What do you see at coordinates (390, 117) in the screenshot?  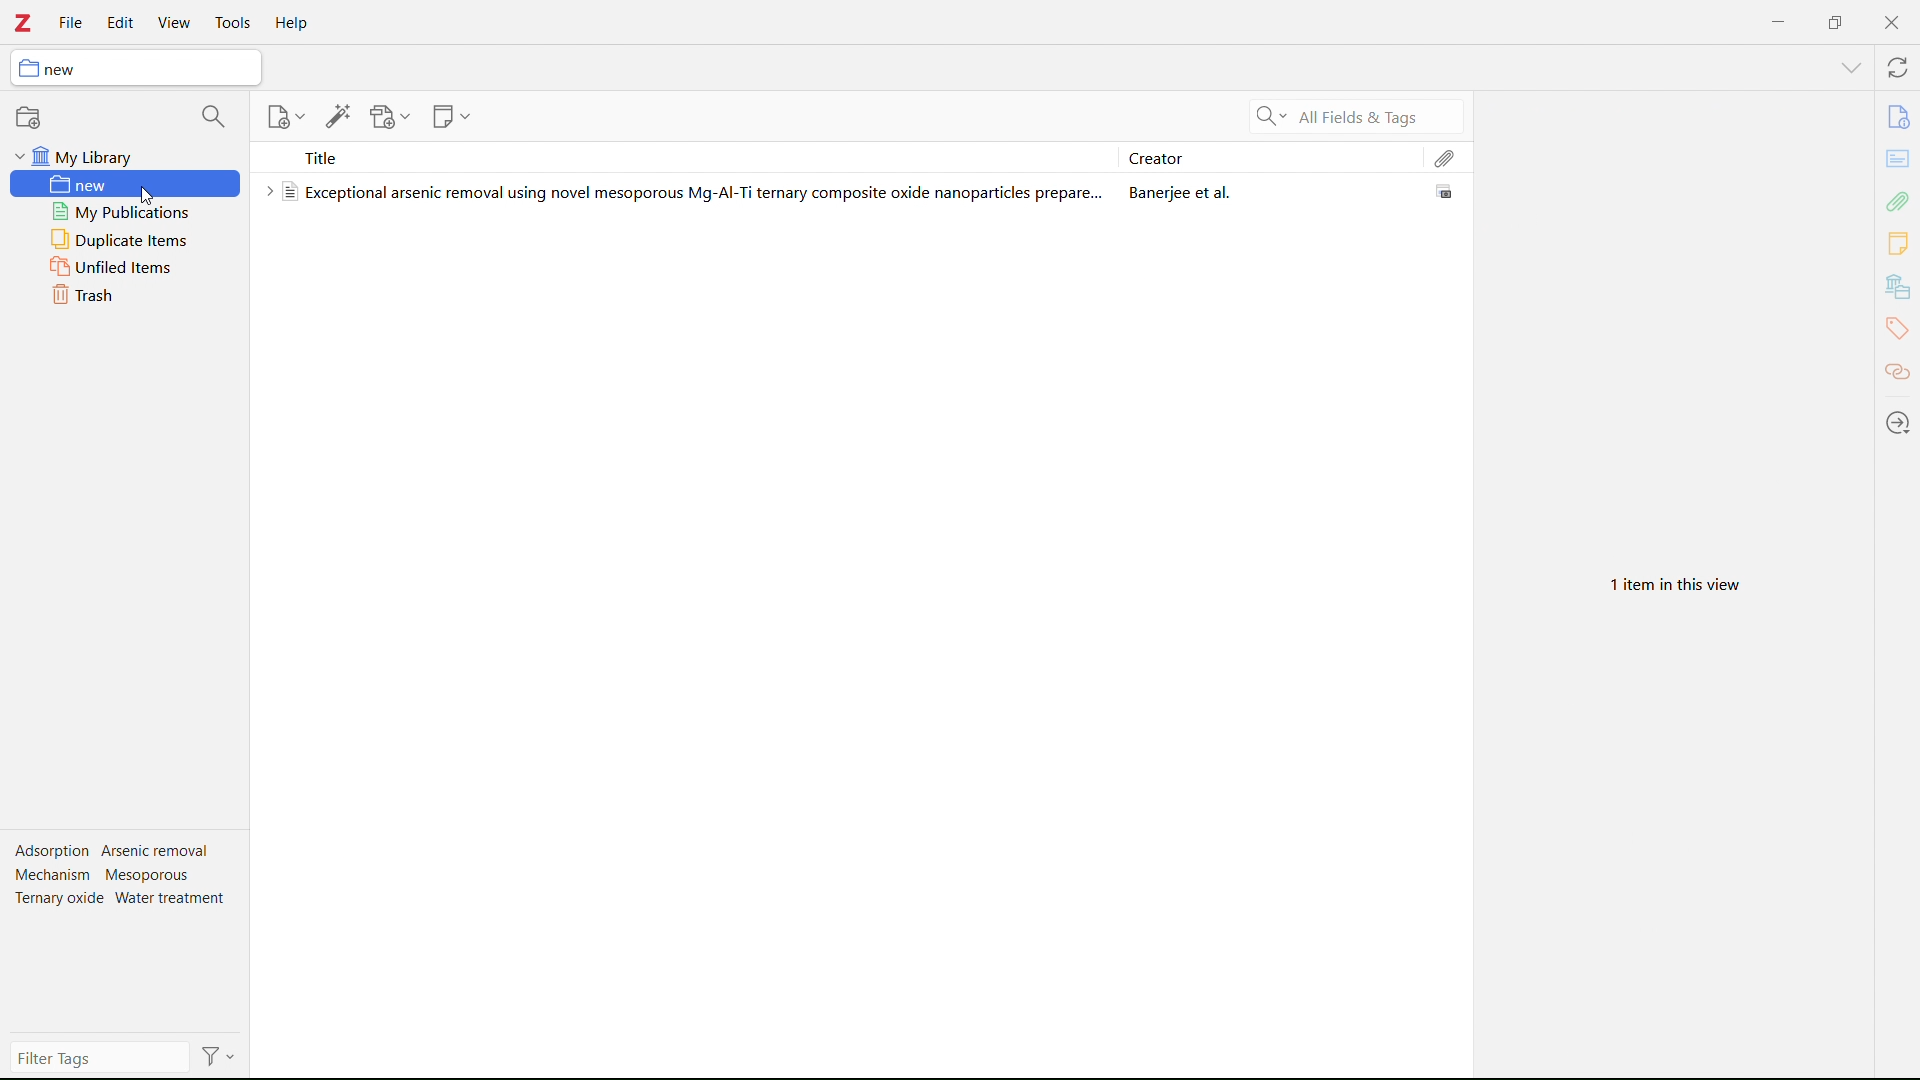 I see `add attachments` at bounding box center [390, 117].